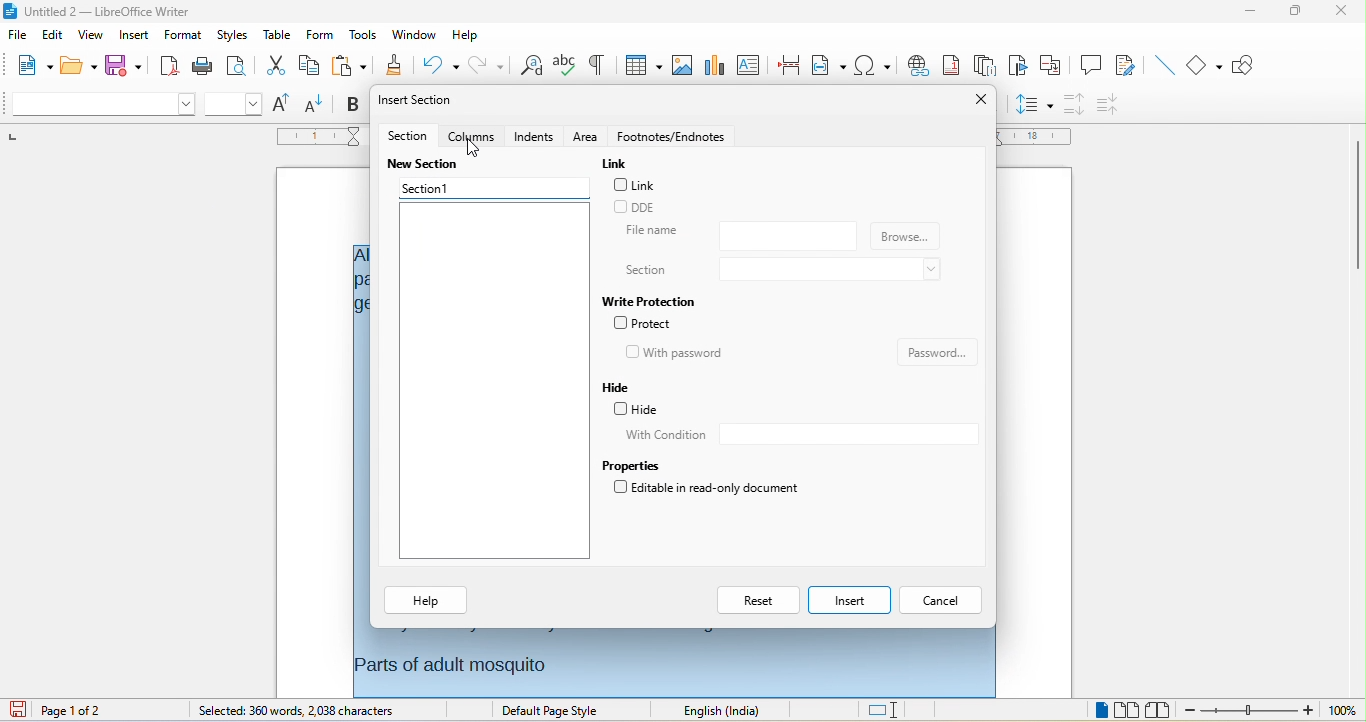  I want to click on paste, so click(346, 65).